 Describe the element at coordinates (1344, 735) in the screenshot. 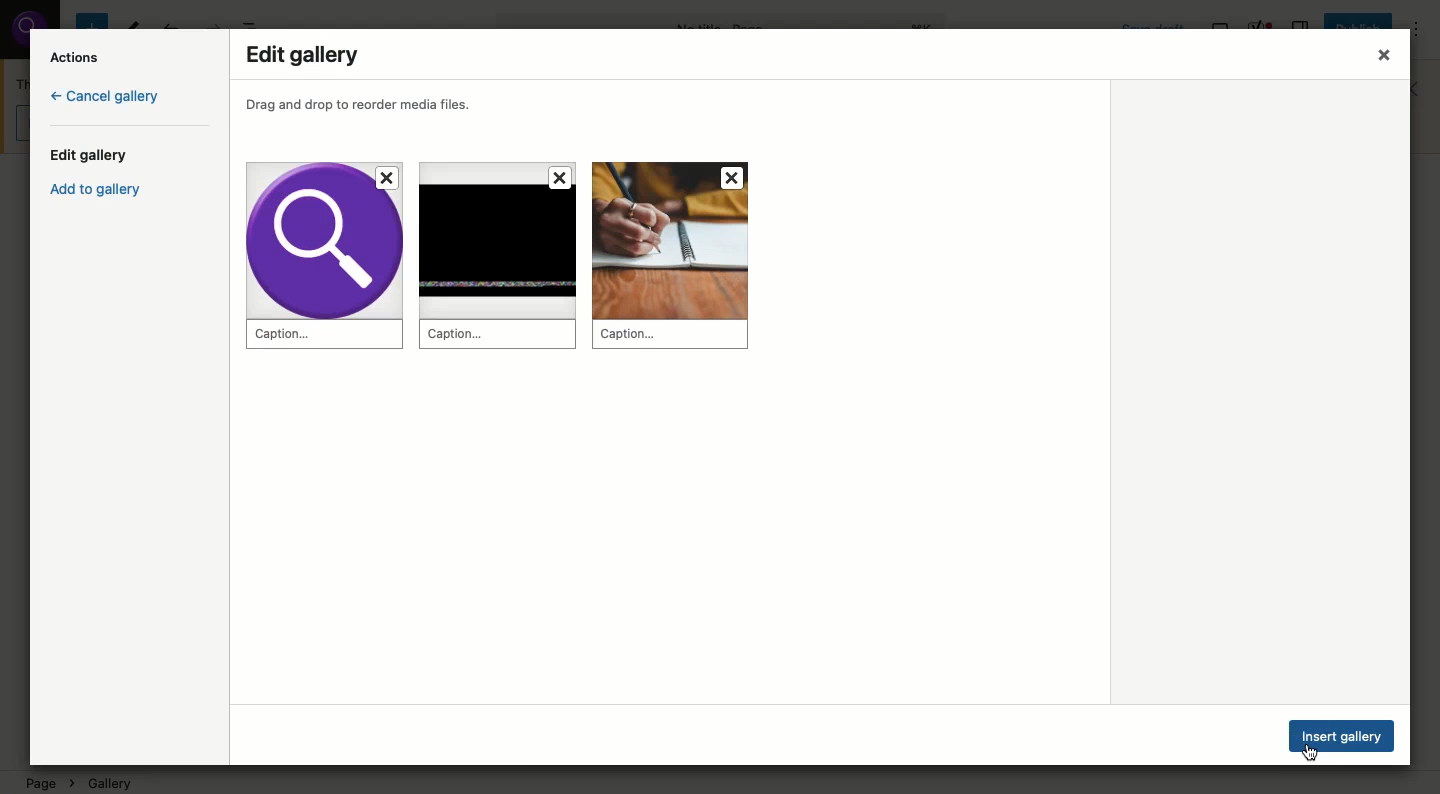

I see `Insert gallery` at that location.